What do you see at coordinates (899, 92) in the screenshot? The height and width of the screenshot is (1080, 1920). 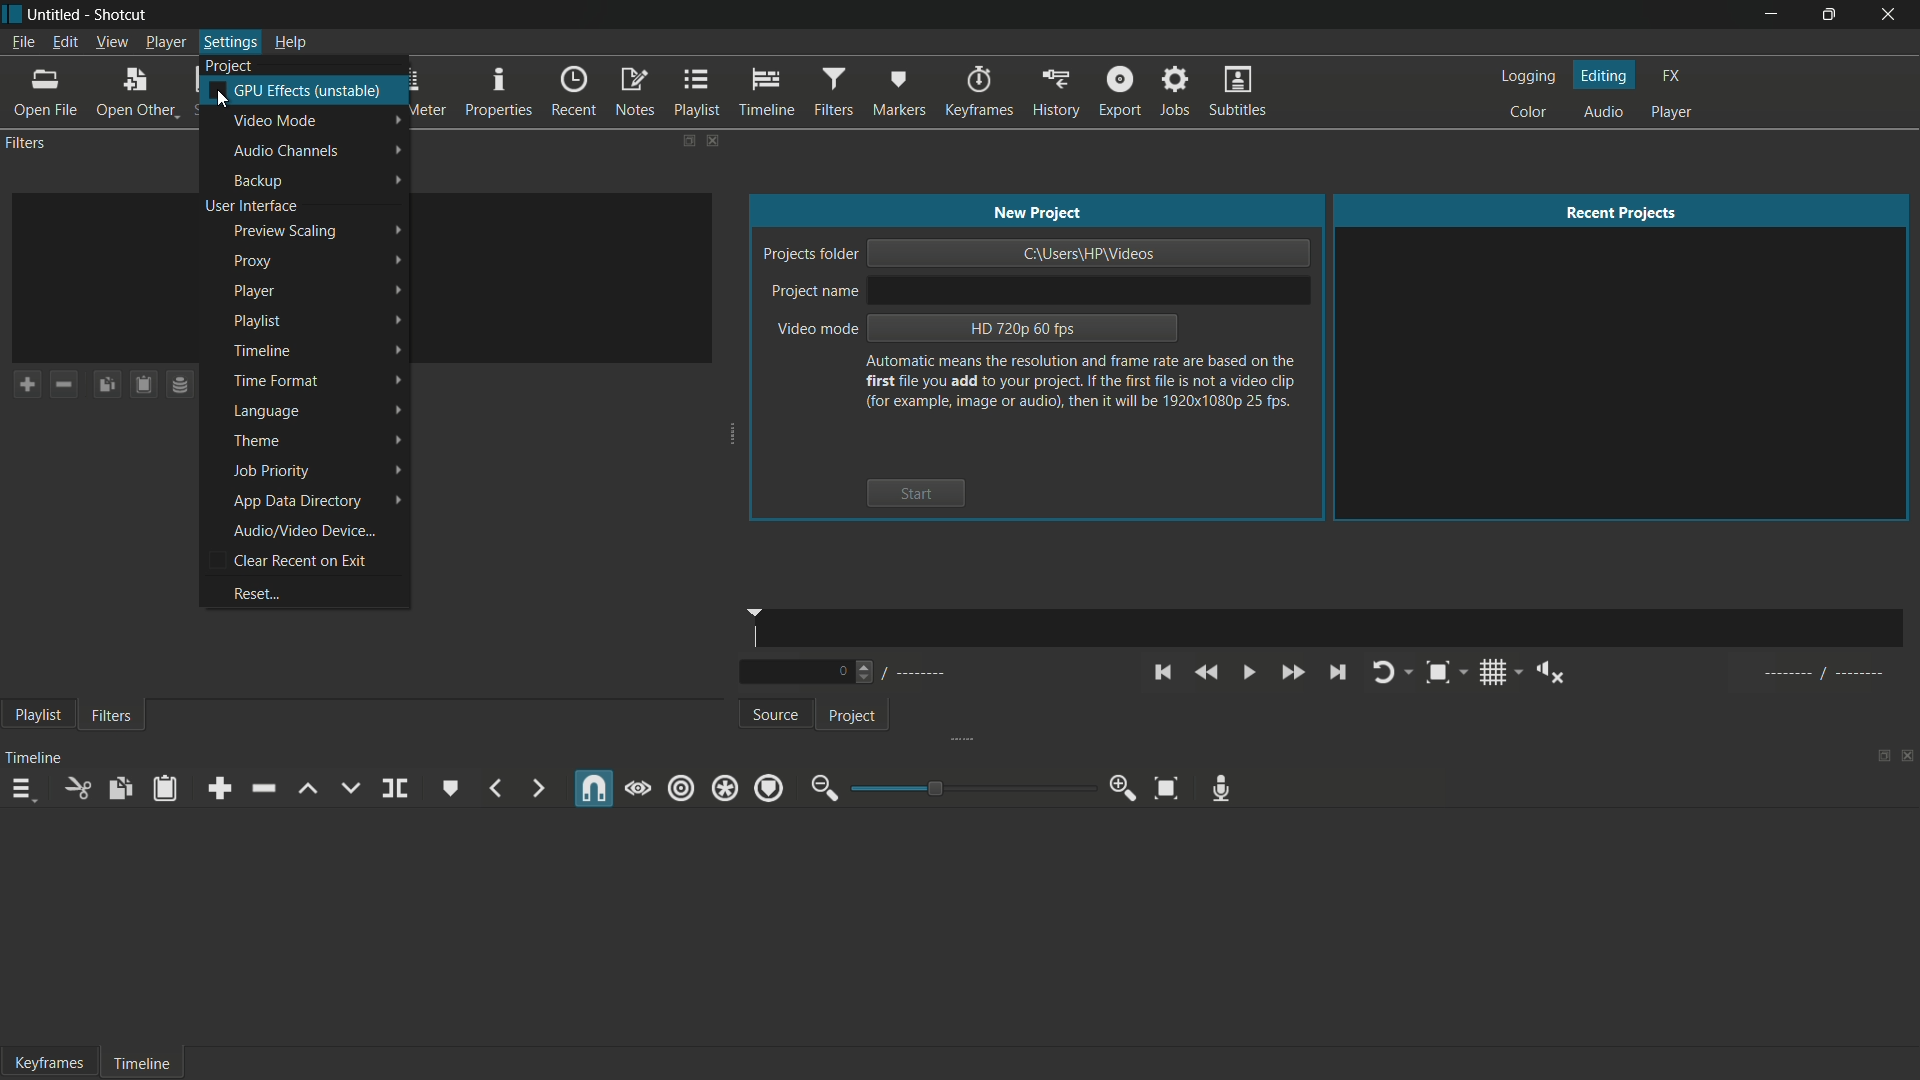 I see `markers` at bounding box center [899, 92].